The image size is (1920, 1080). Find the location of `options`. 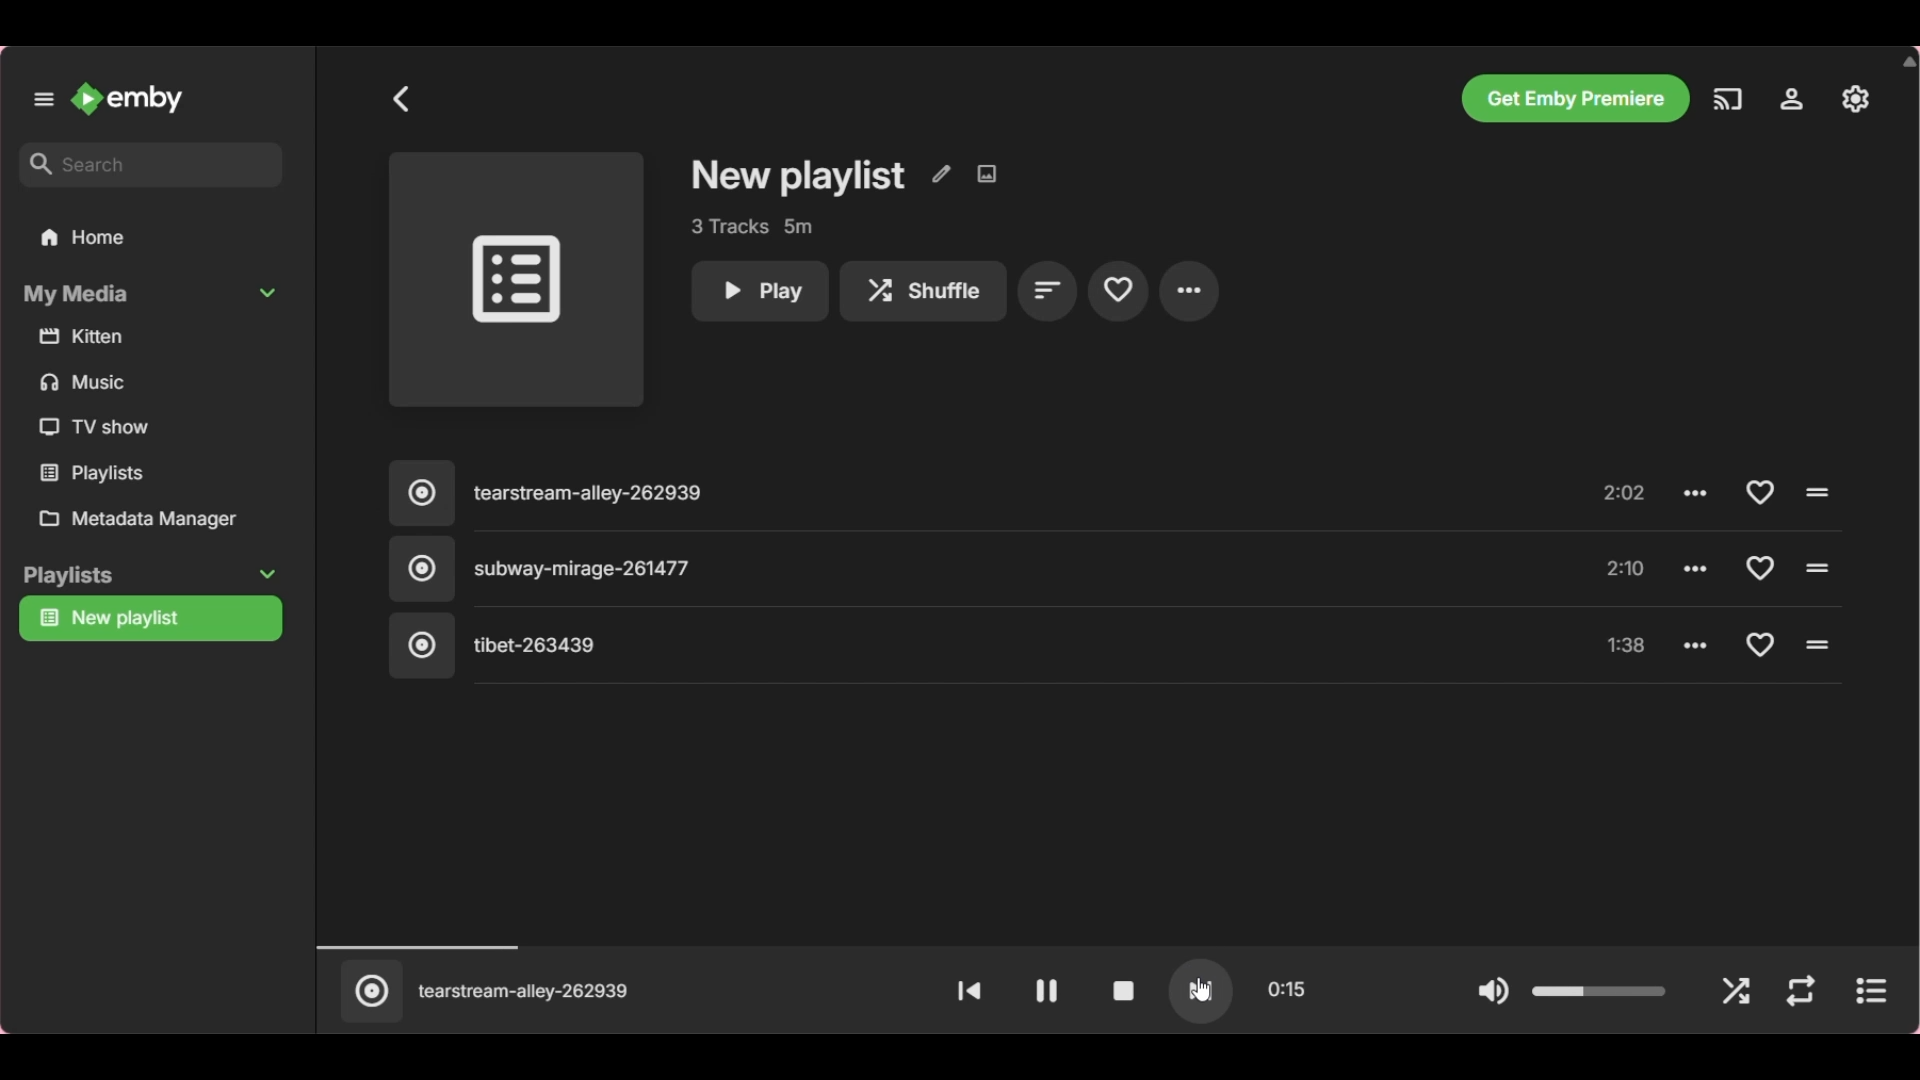

options is located at coordinates (1695, 646).